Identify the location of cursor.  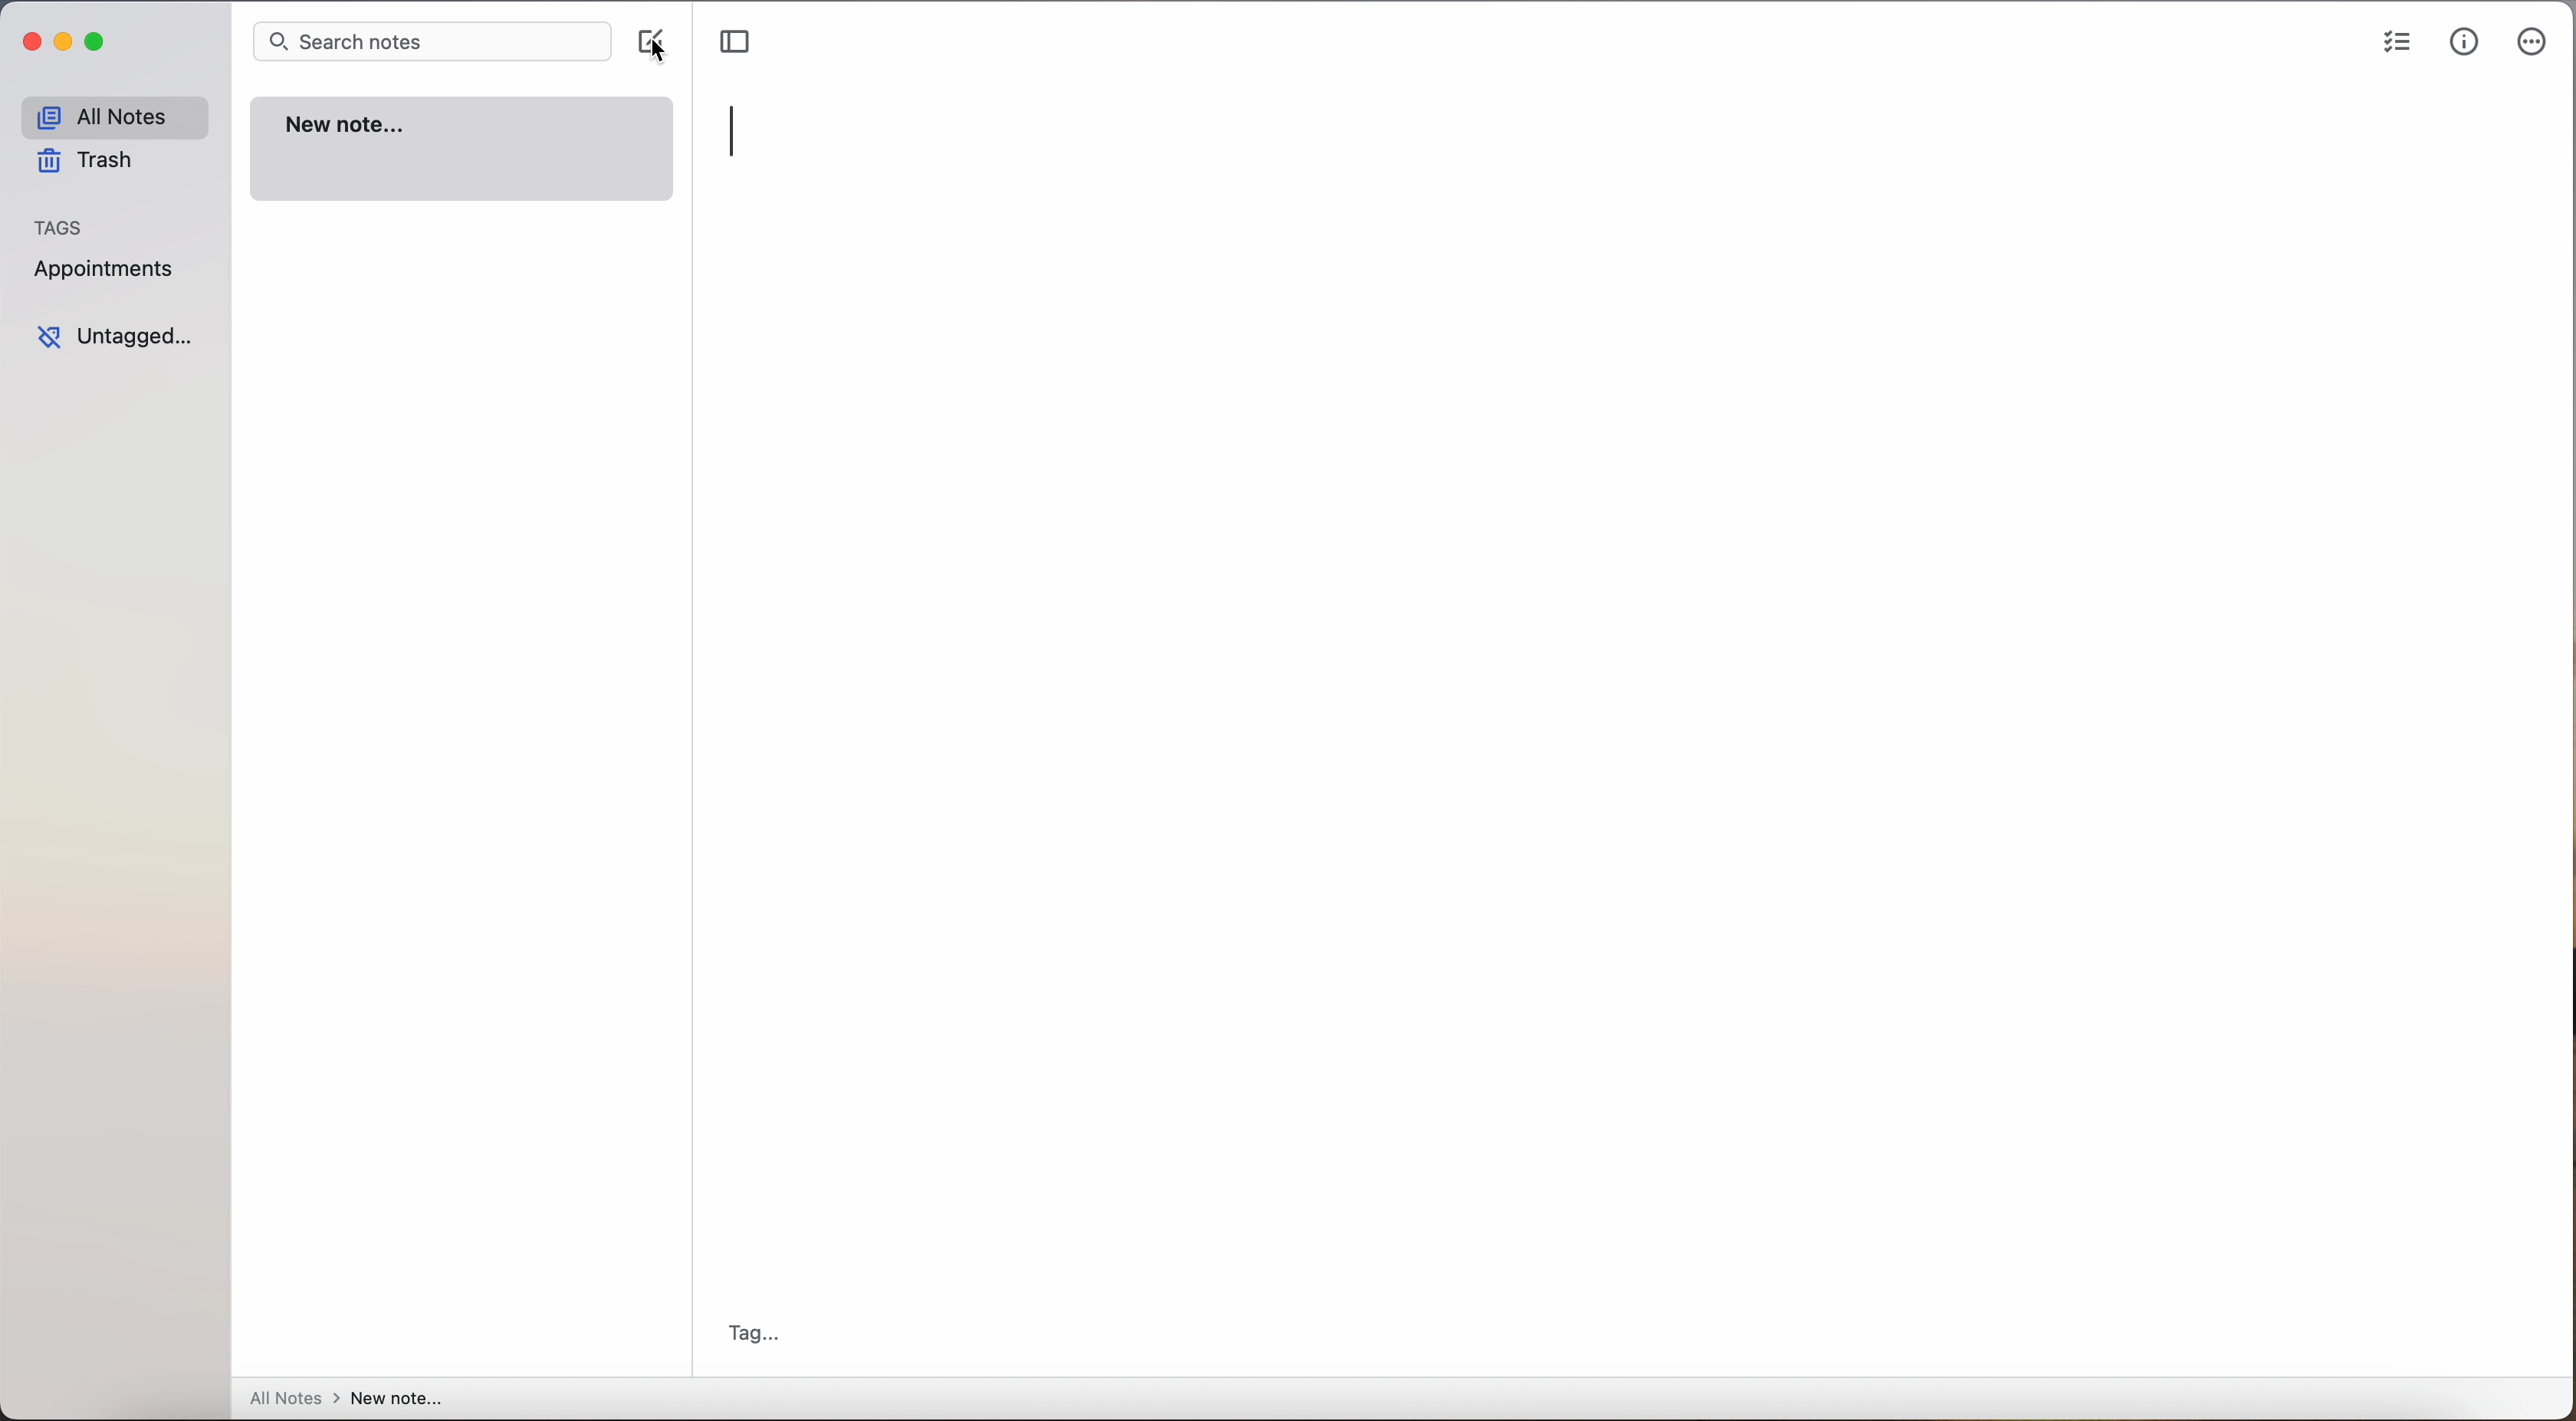
(662, 55).